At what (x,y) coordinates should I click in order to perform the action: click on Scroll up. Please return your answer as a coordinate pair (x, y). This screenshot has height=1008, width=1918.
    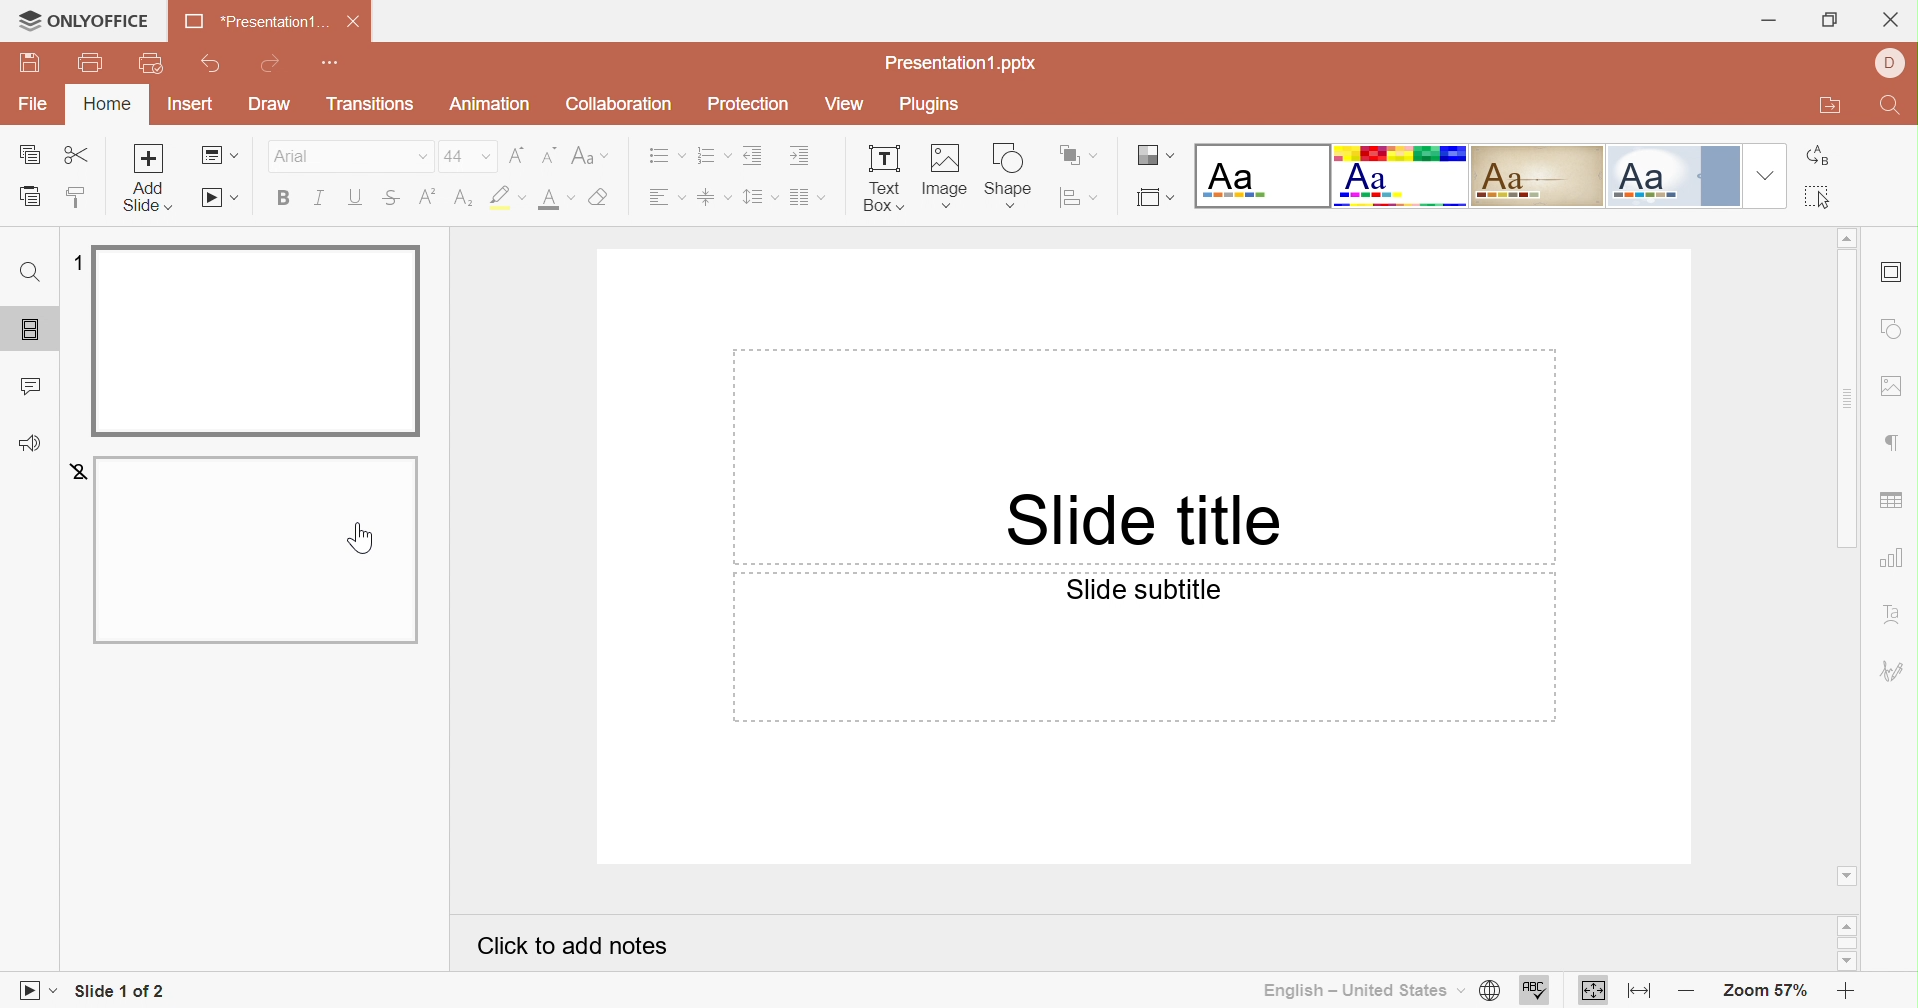
    Looking at the image, I should click on (1845, 235).